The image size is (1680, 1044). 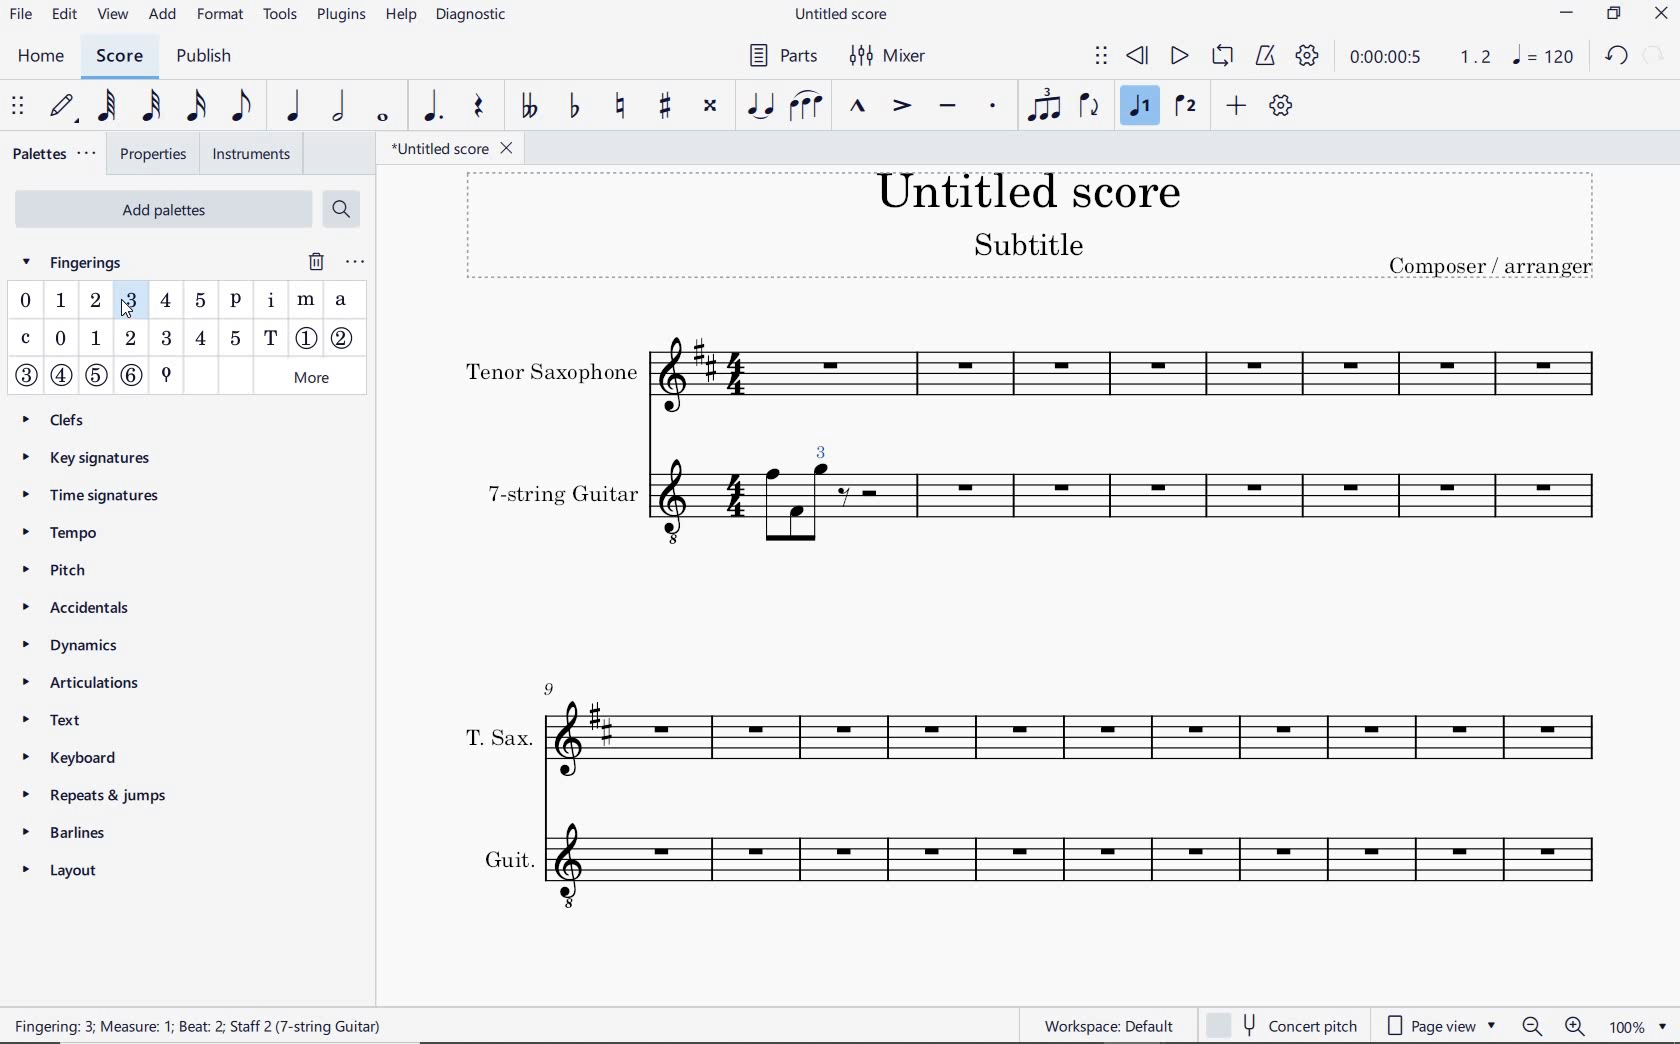 What do you see at coordinates (1641, 1025) in the screenshot?
I see `ZOOM FACTOR` at bounding box center [1641, 1025].